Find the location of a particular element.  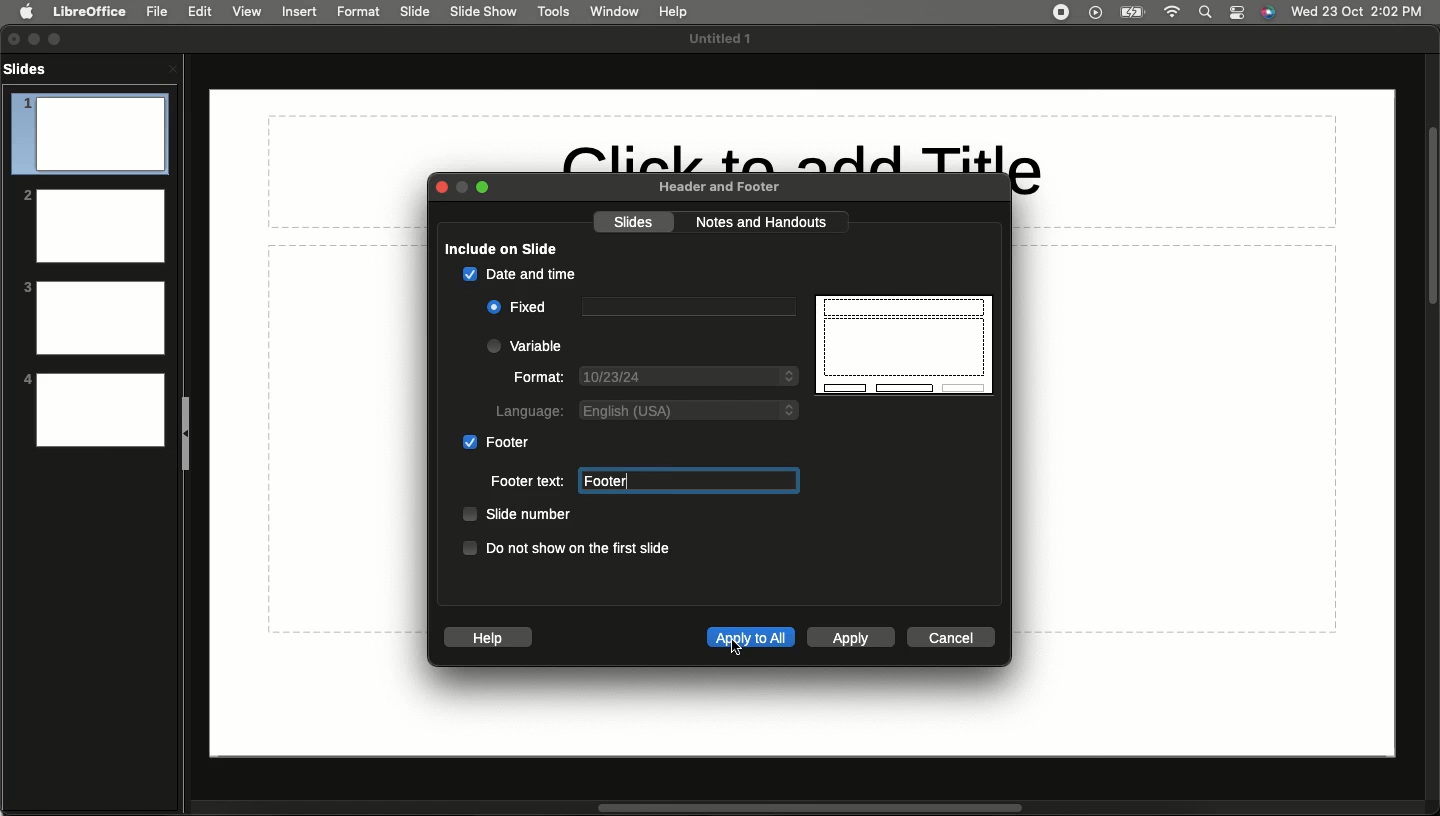

Edit is located at coordinates (199, 12).